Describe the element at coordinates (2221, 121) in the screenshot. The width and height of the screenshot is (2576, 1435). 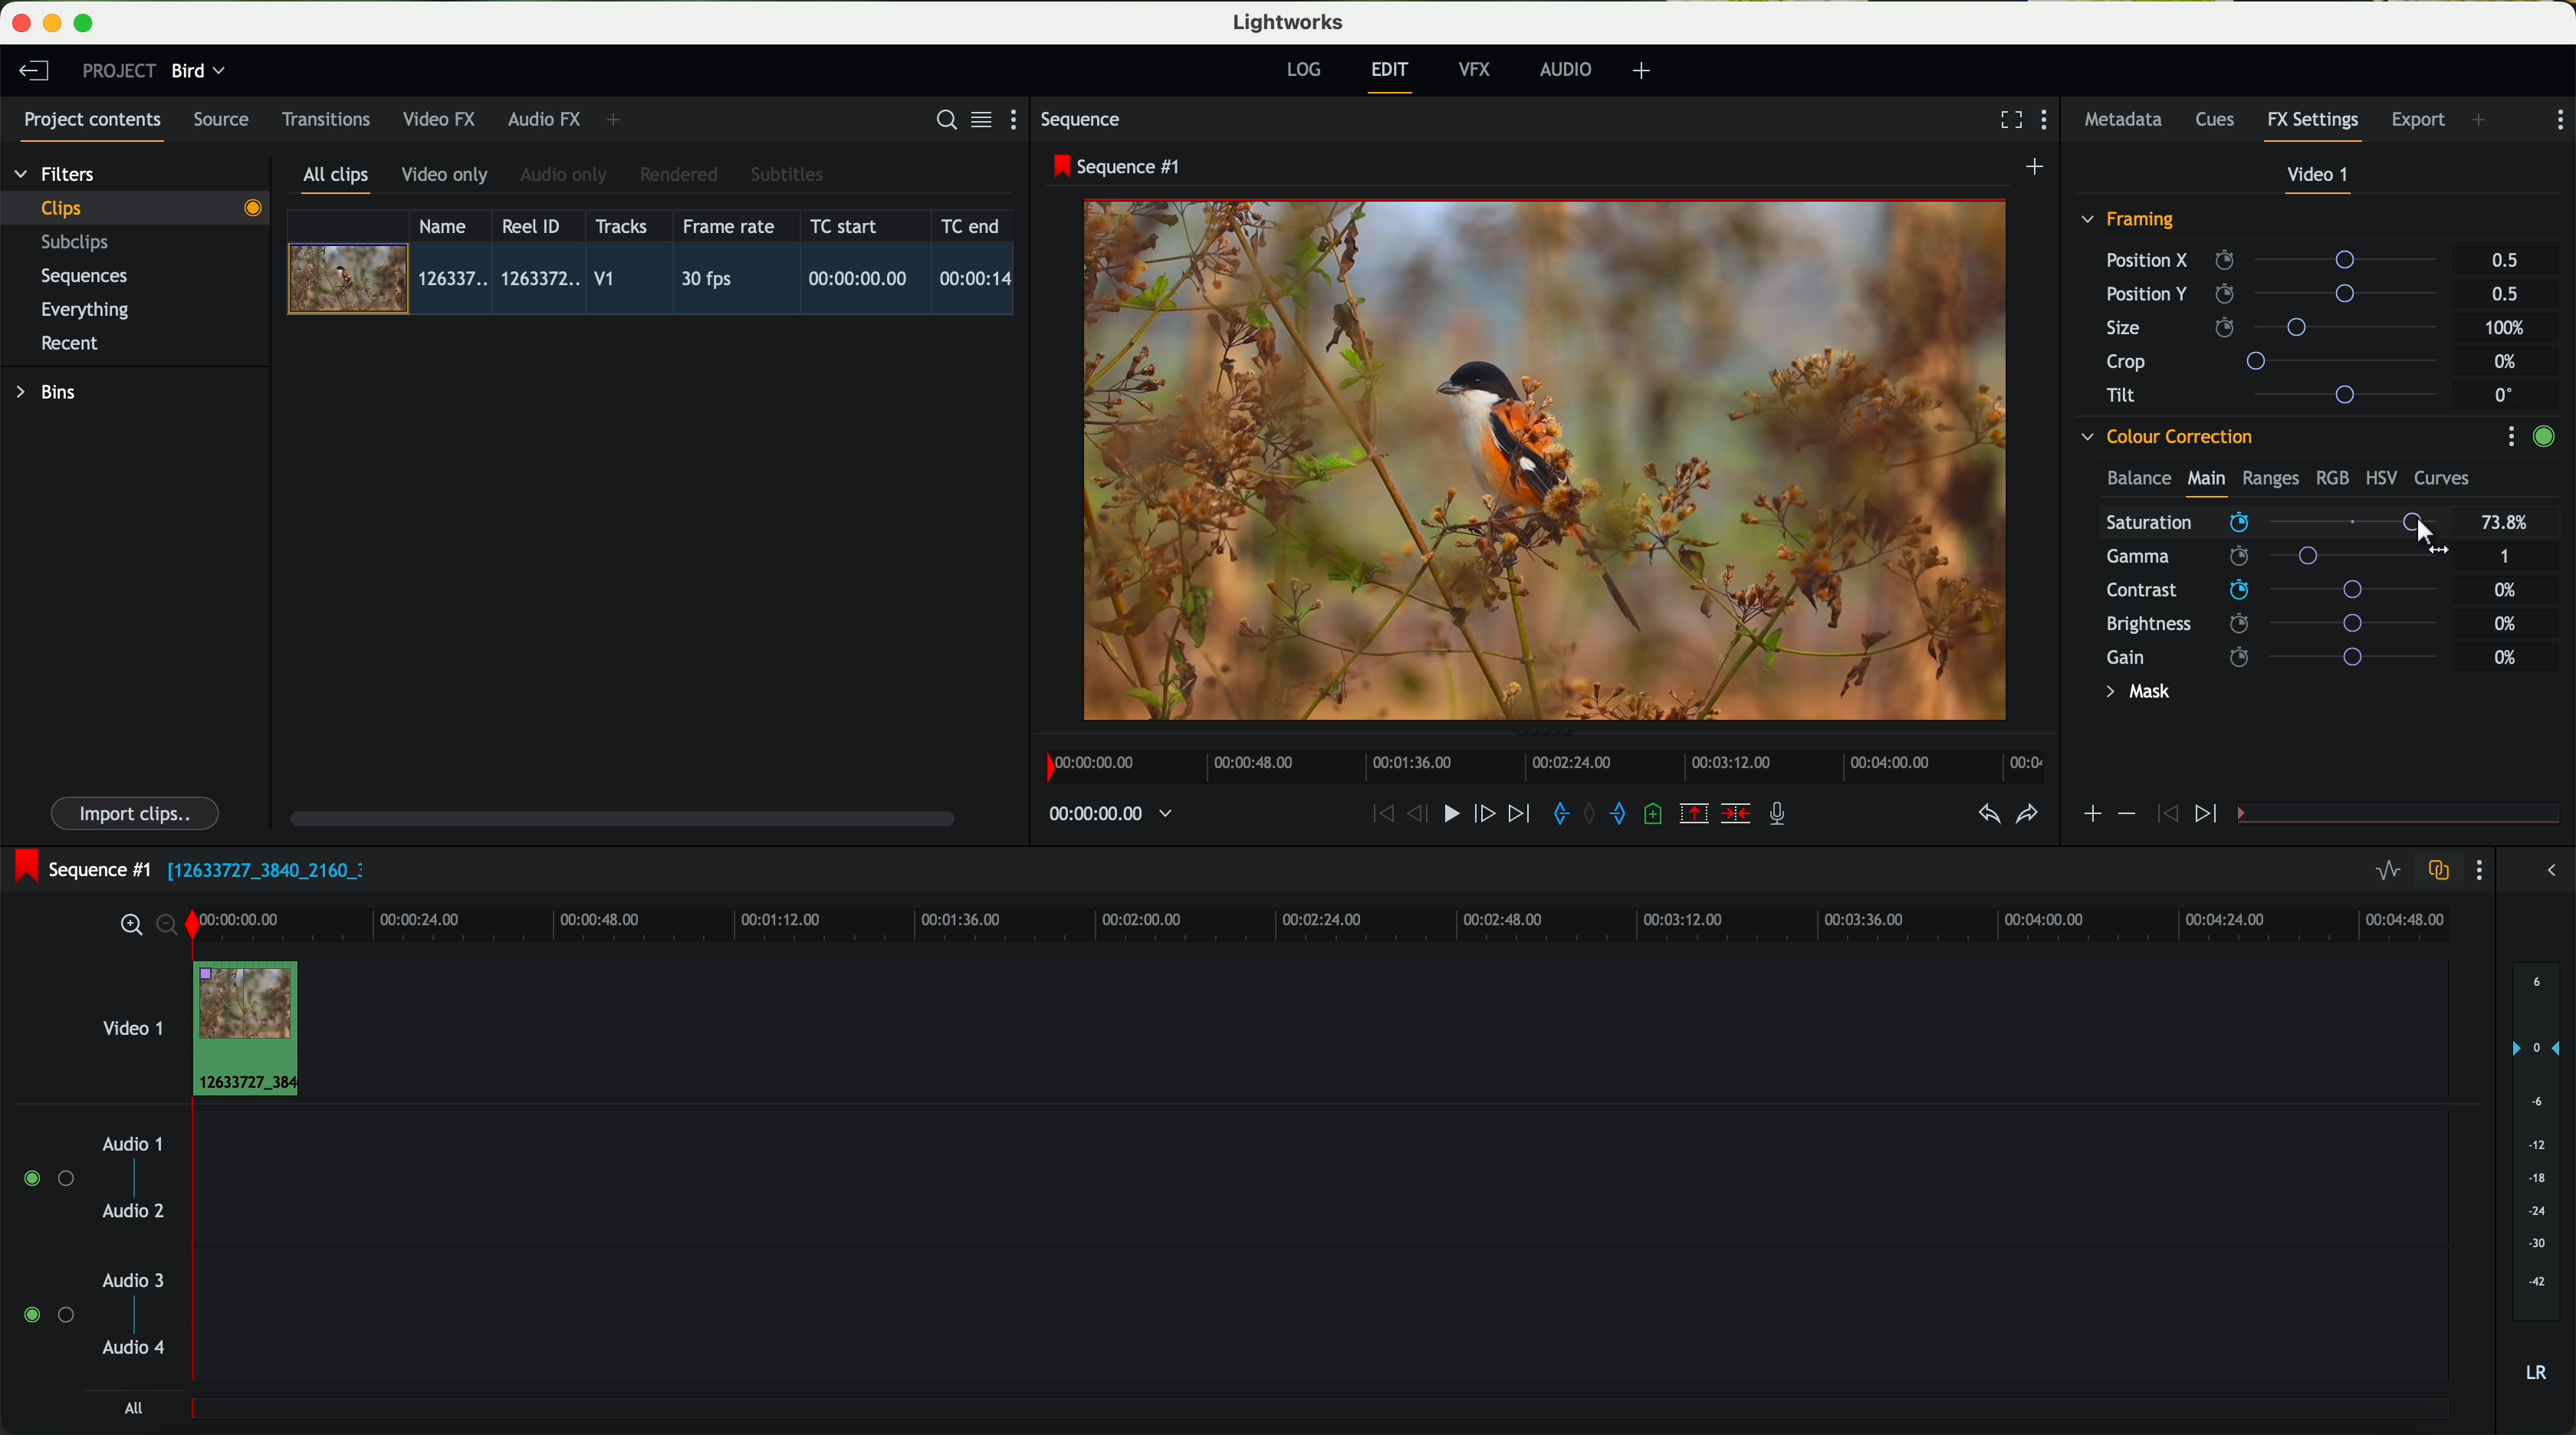
I see `cues` at that location.